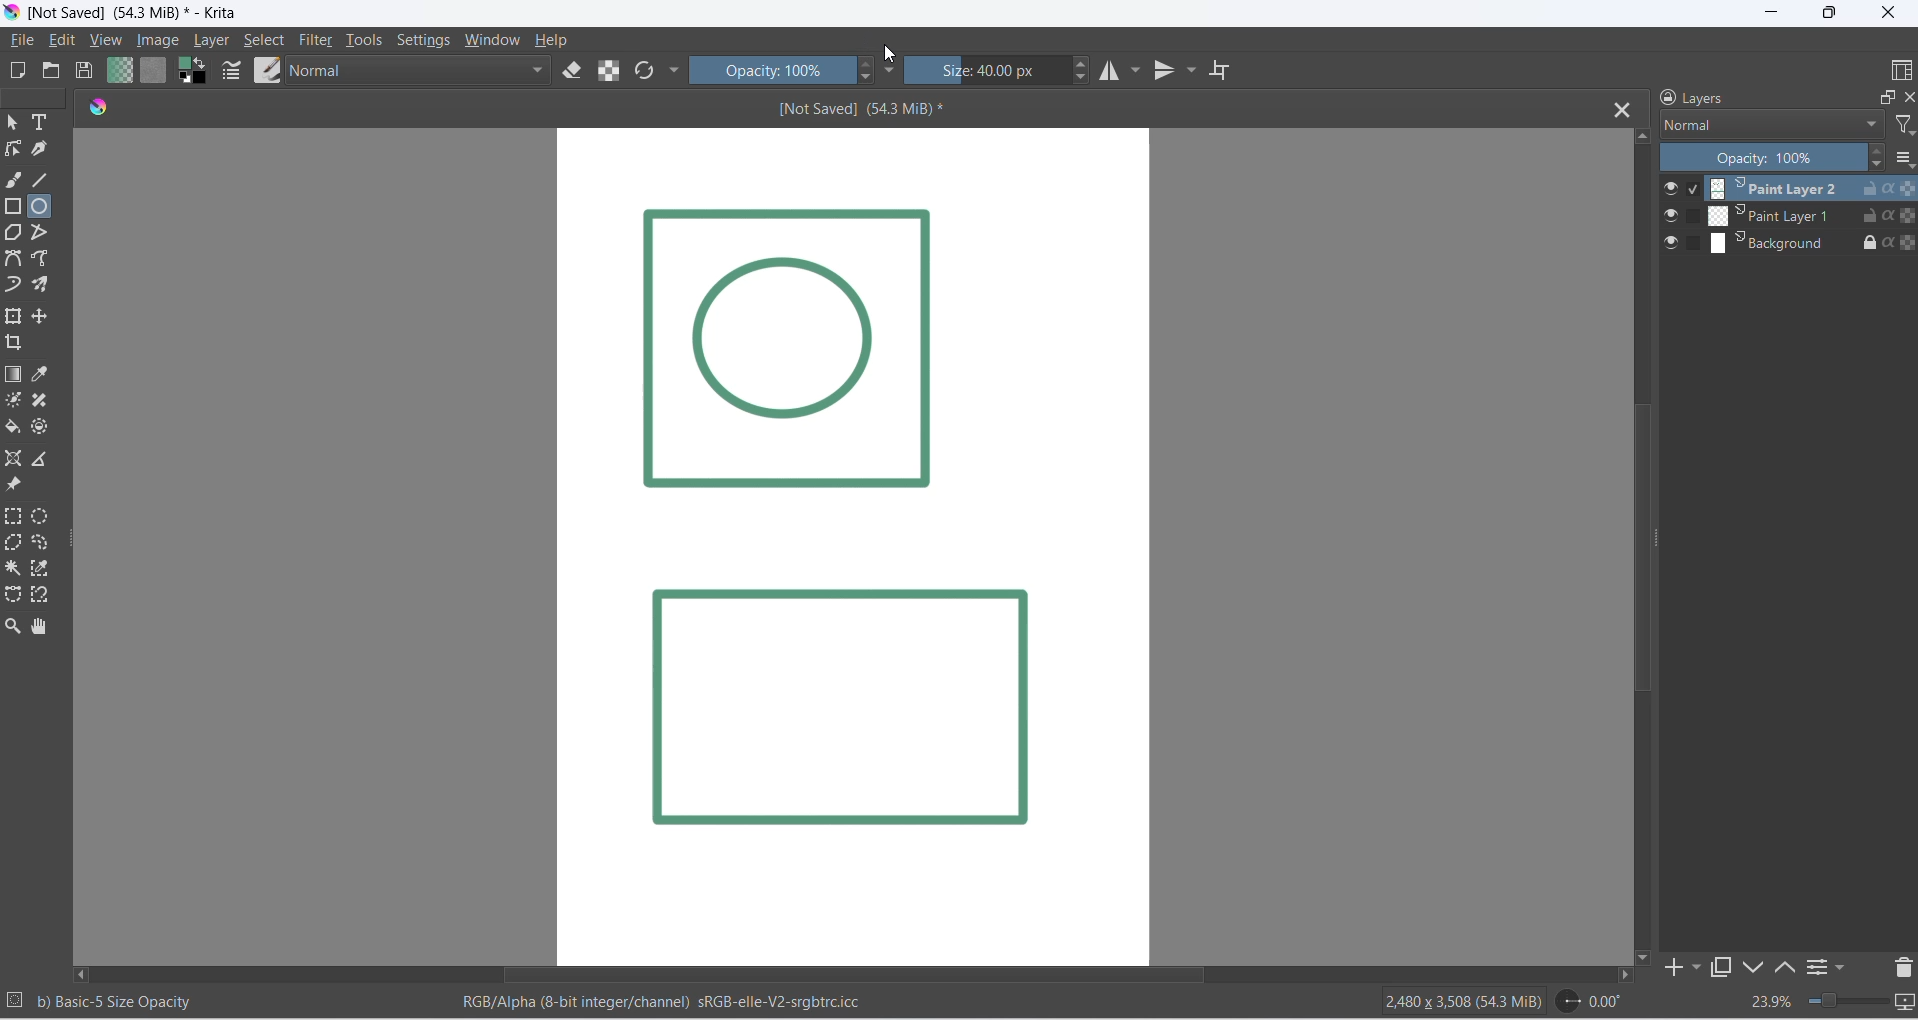  Describe the element at coordinates (888, 56) in the screenshot. I see `cursor` at that location.